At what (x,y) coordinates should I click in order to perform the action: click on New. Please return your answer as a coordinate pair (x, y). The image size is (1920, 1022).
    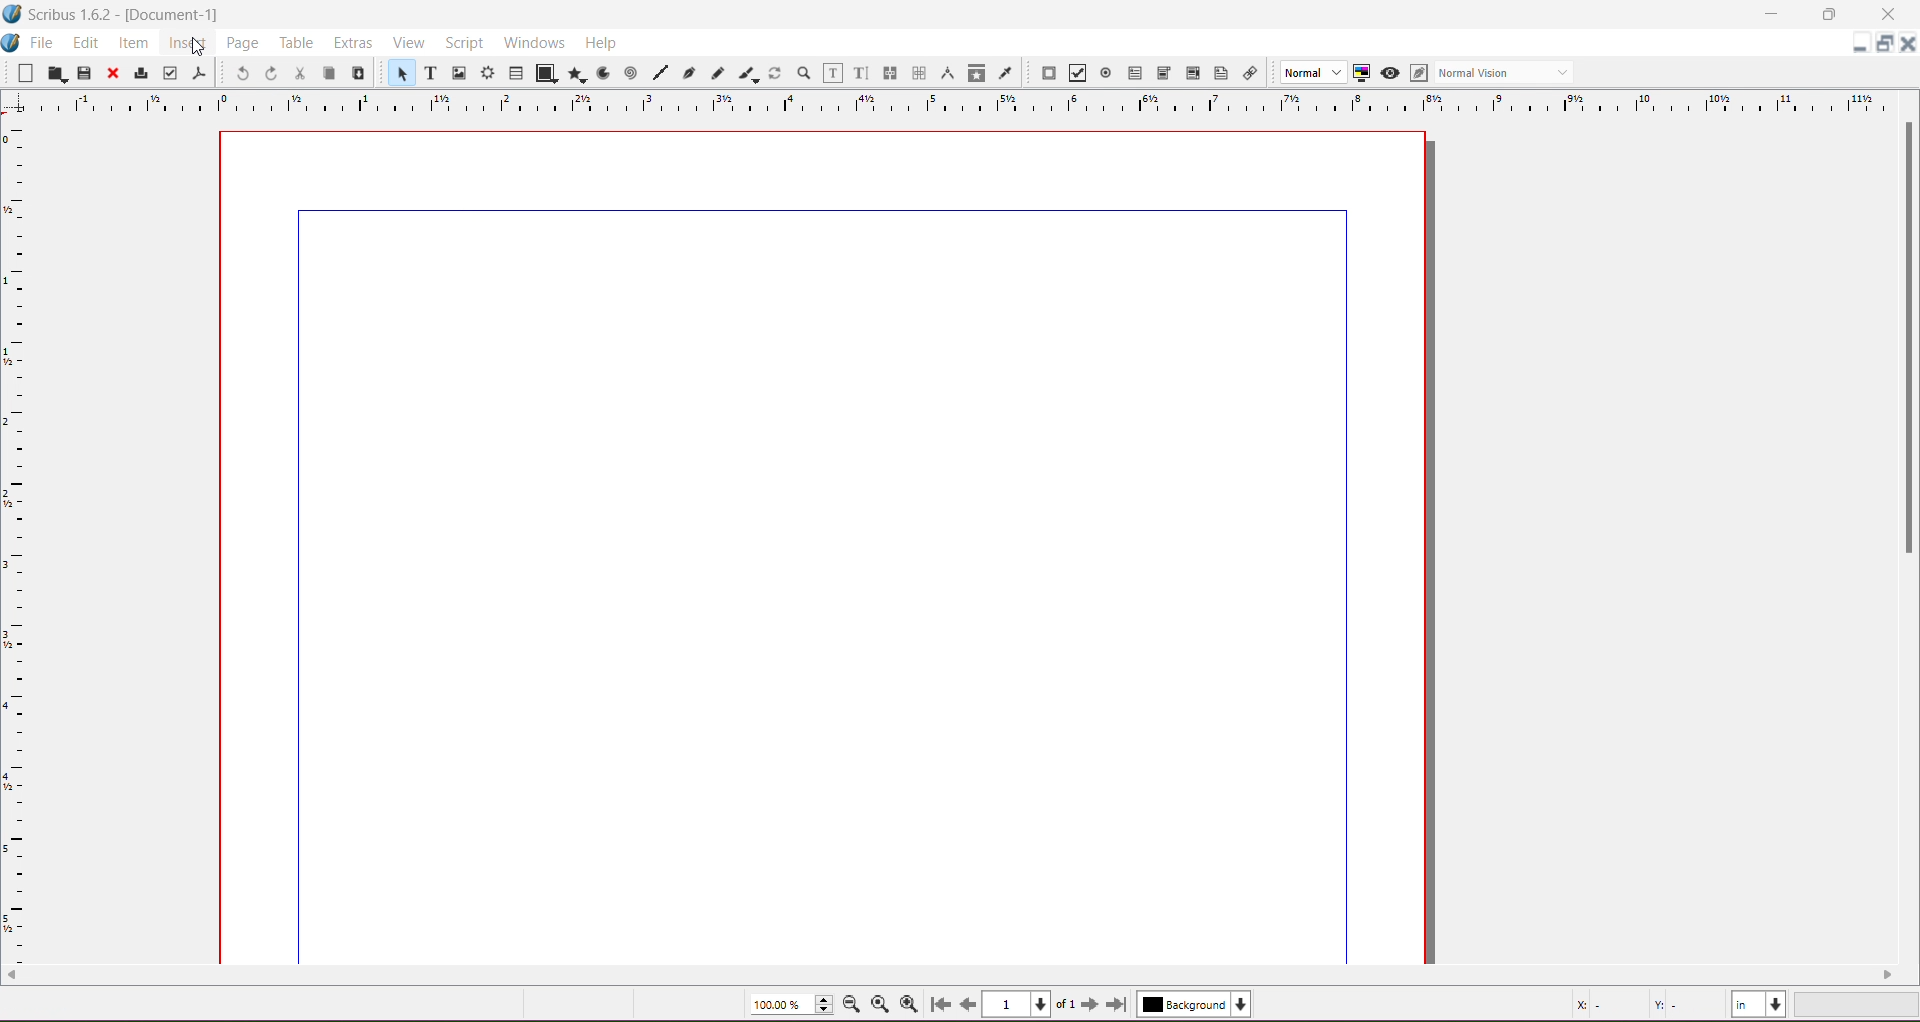
    Looking at the image, I should click on (19, 74).